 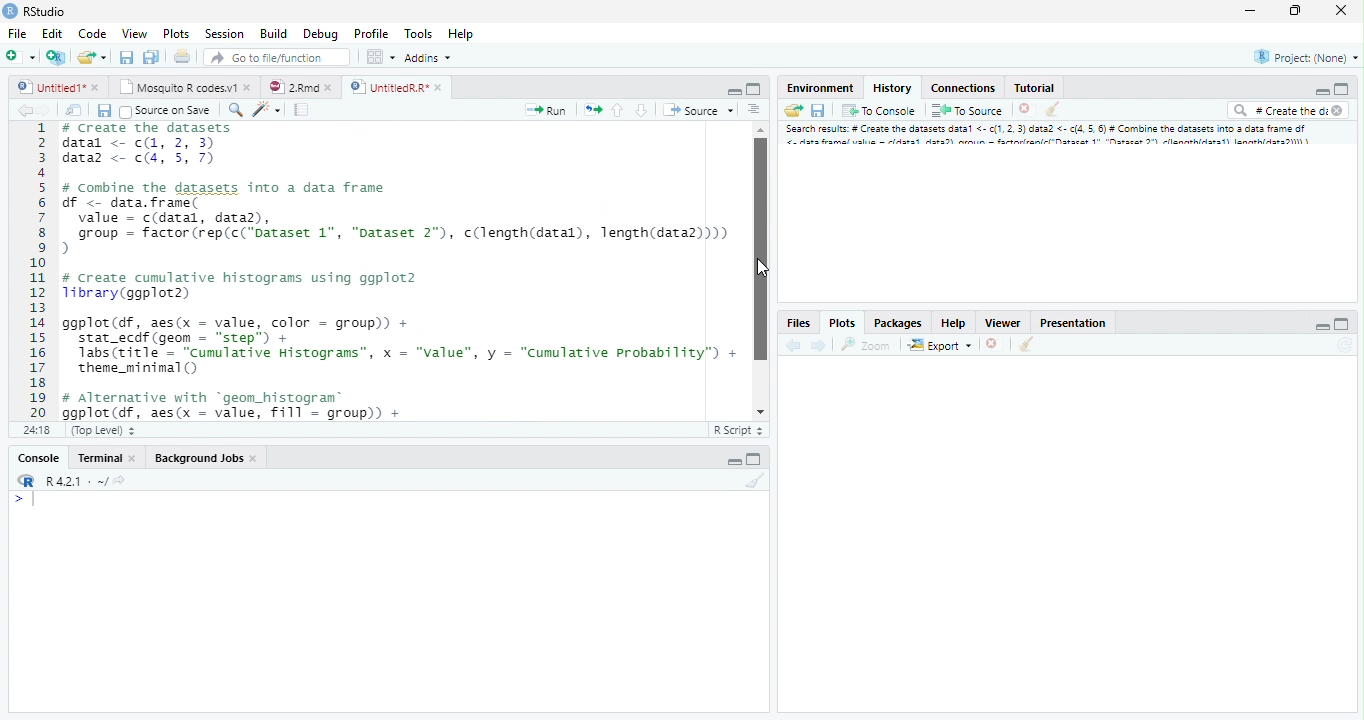 What do you see at coordinates (733, 461) in the screenshot?
I see `Minimize` at bounding box center [733, 461].